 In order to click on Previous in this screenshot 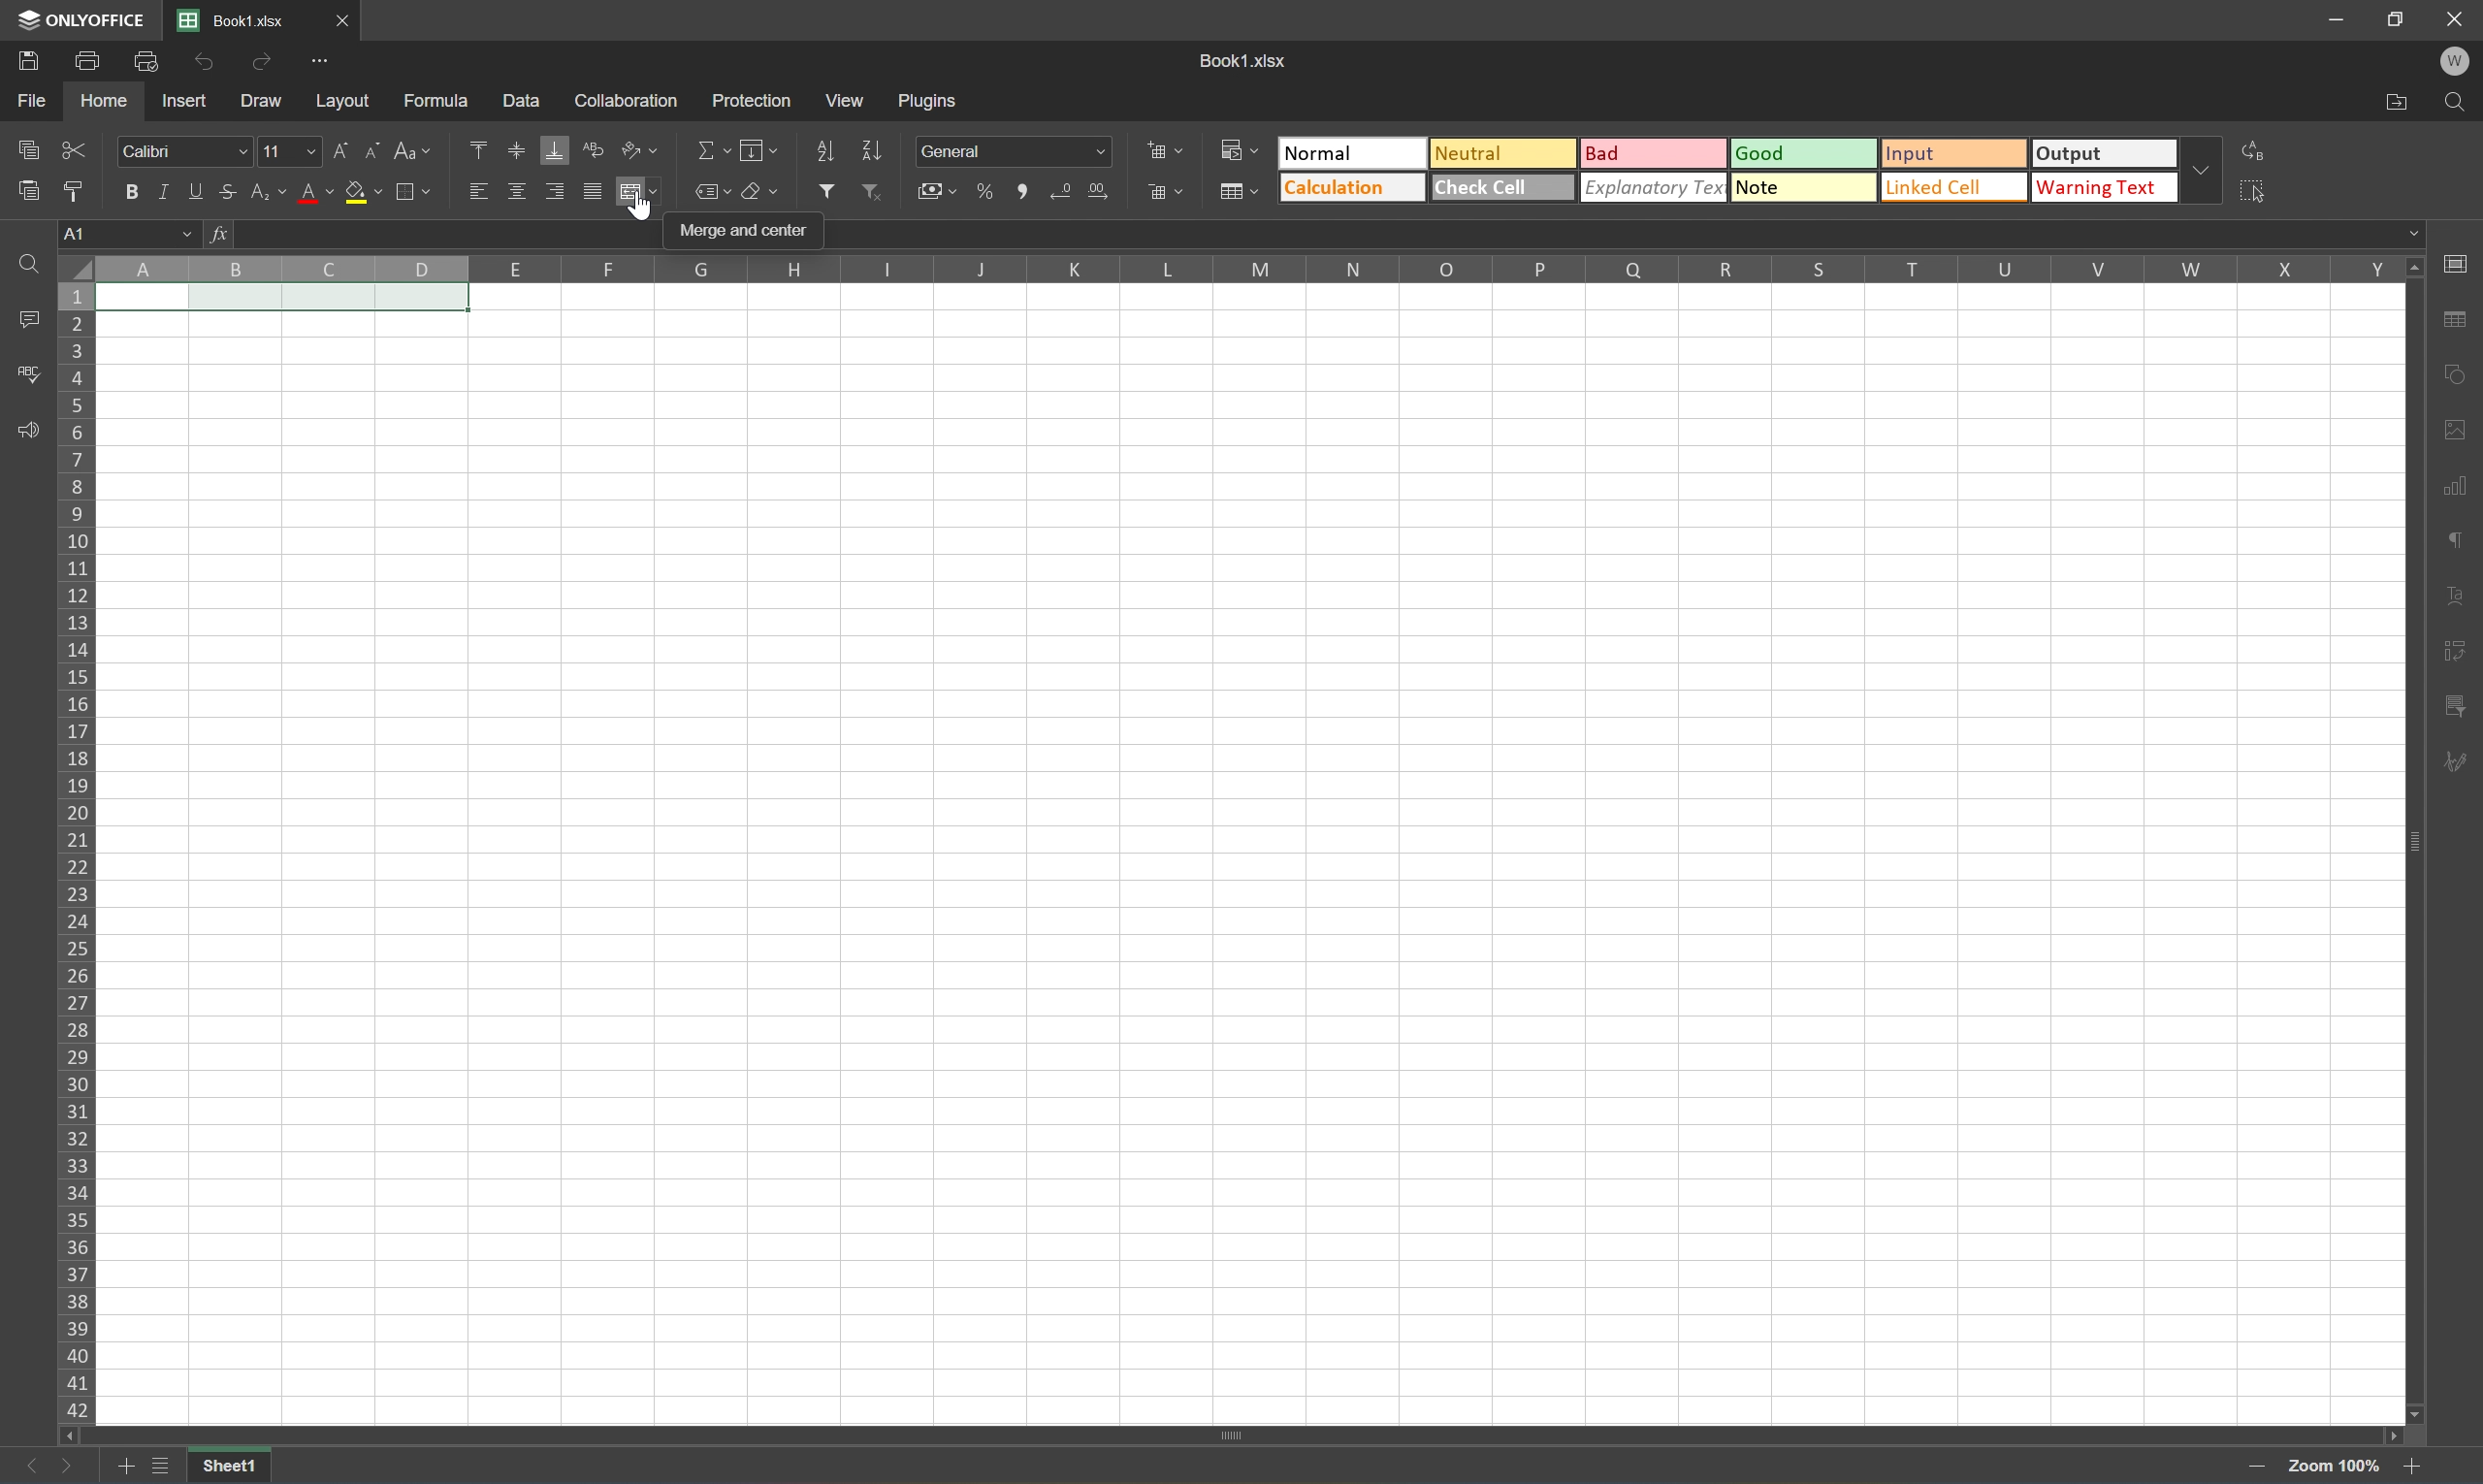, I will do `click(20, 1468)`.